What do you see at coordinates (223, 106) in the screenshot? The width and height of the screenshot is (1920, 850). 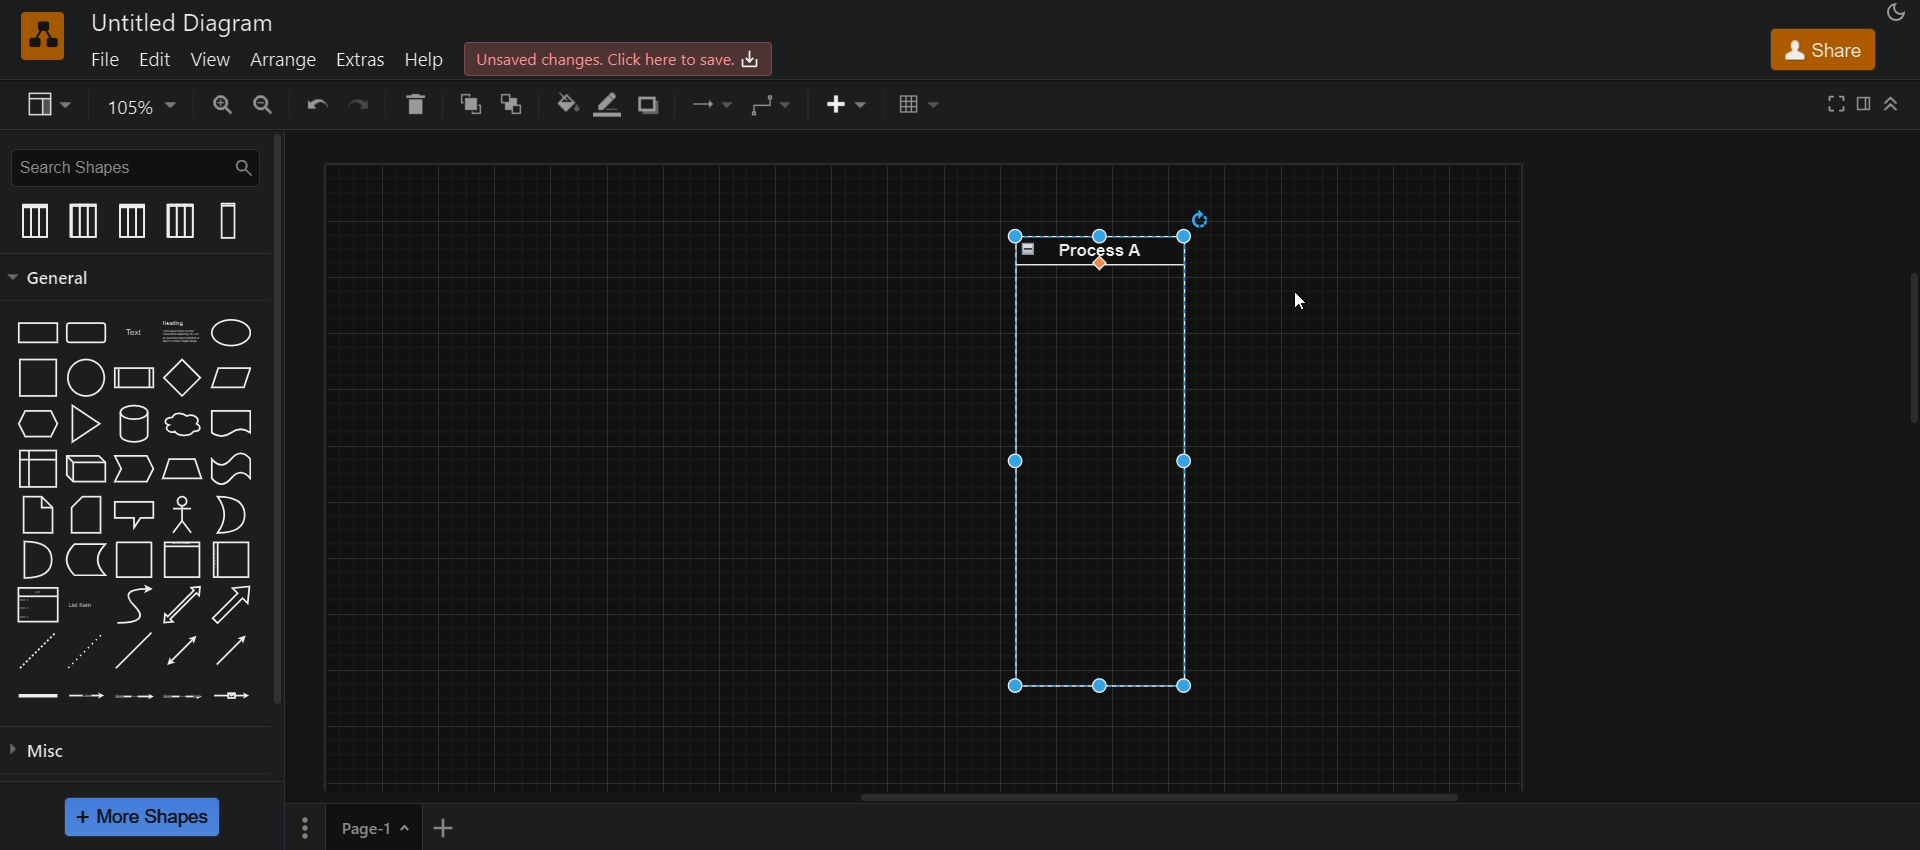 I see `zoom in` at bounding box center [223, 106].